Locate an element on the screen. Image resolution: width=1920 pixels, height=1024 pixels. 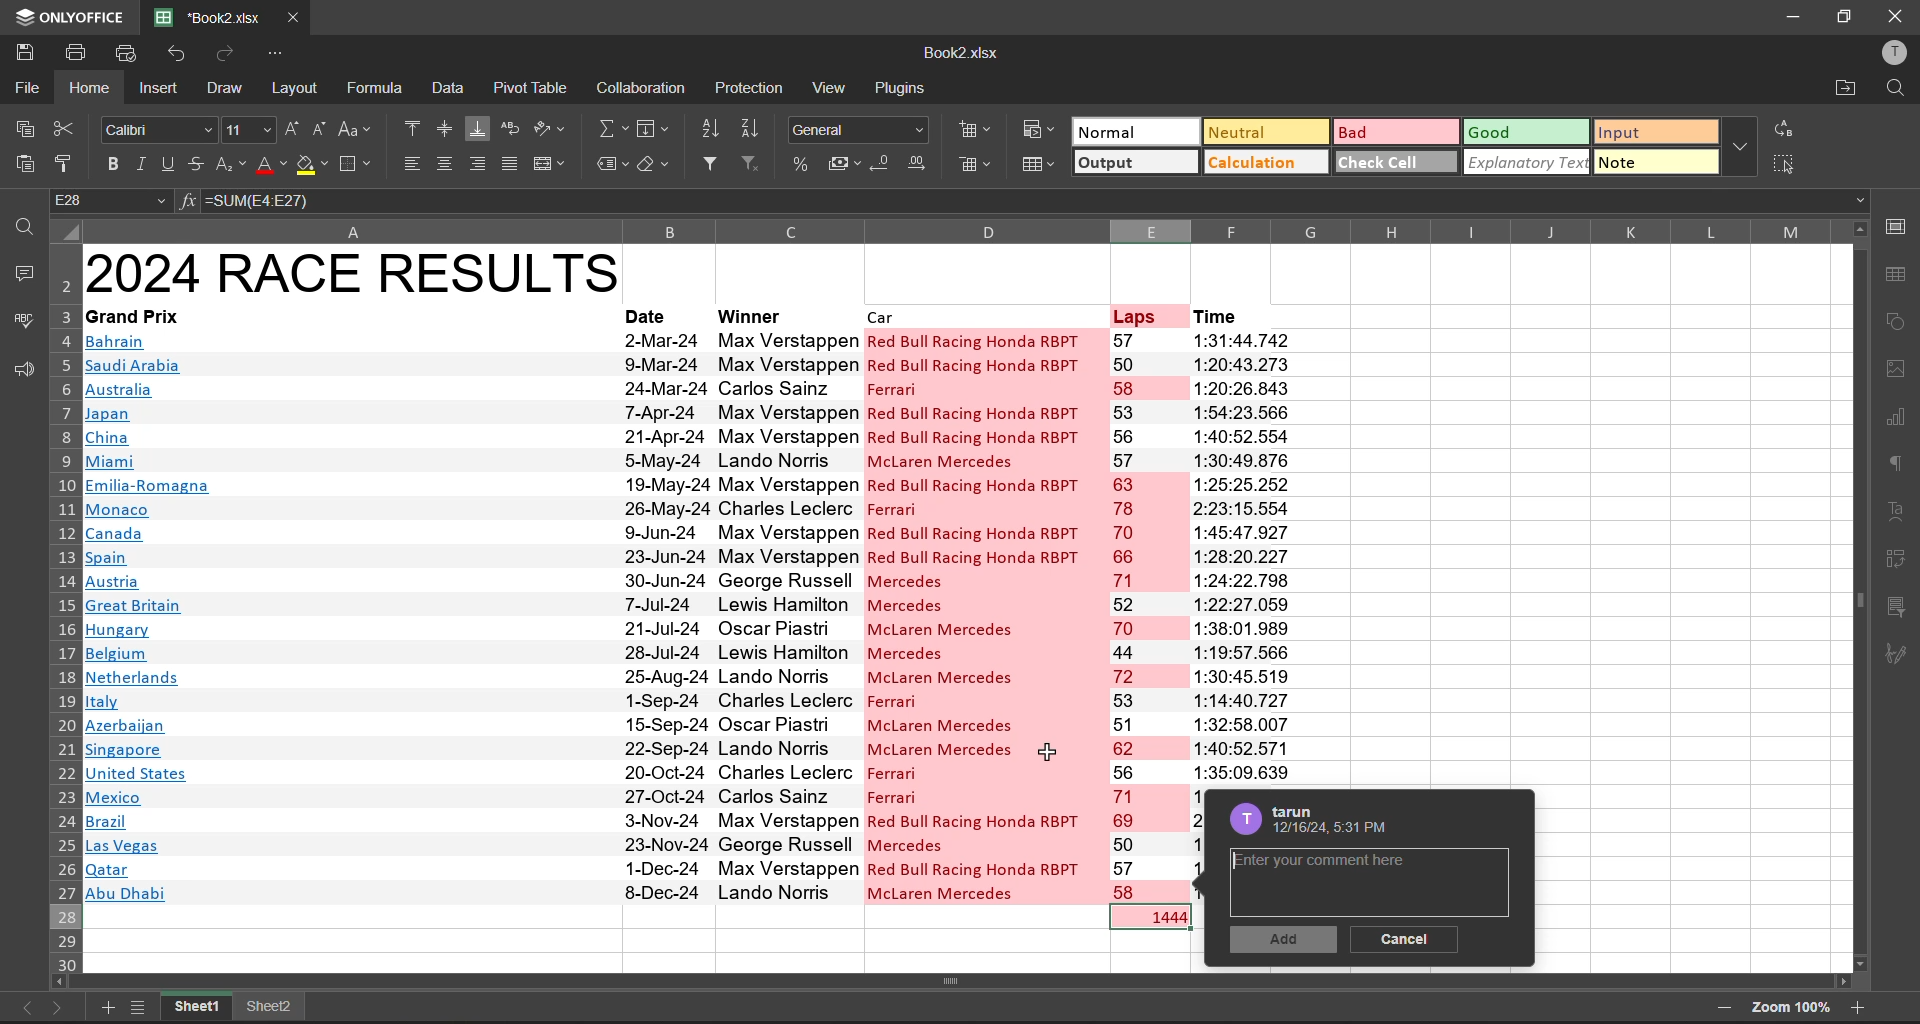
plugins is located at coordinates (905, 90).